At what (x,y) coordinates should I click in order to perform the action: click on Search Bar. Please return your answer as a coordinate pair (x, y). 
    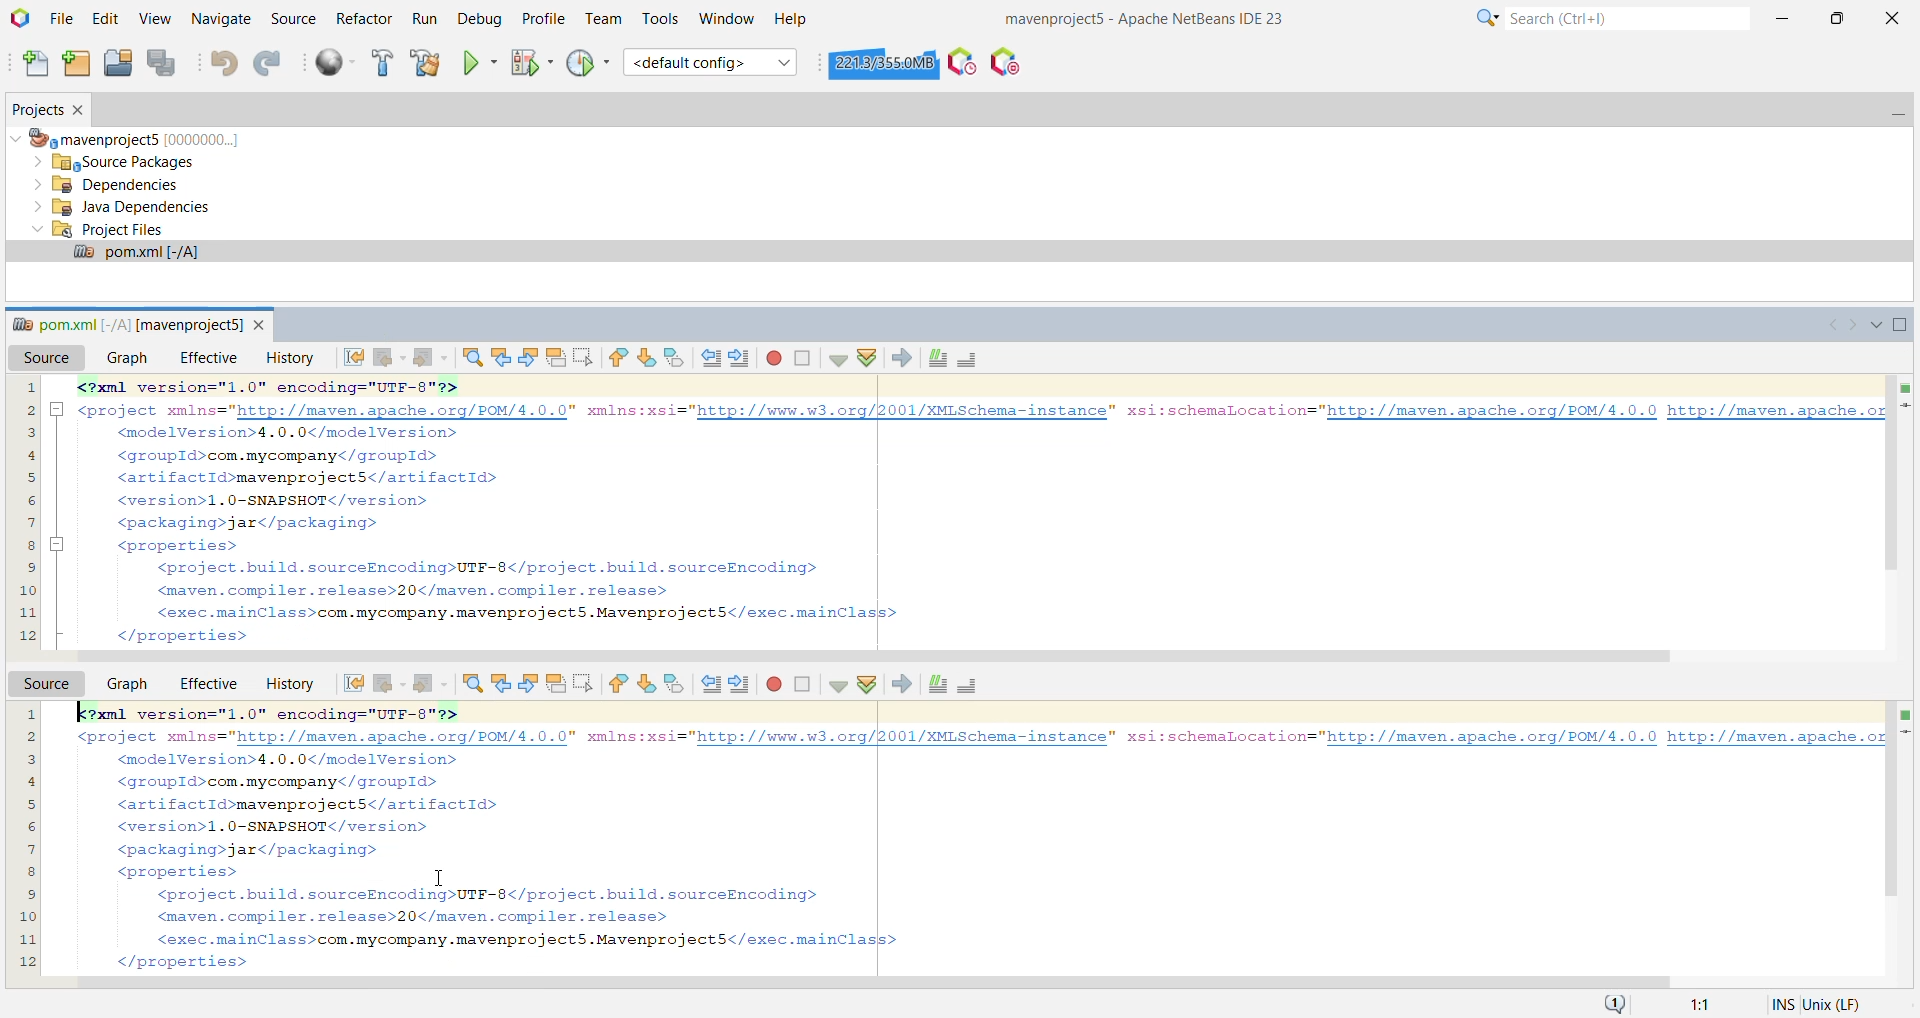
    Looking at the image, I should click on (1608, 17).